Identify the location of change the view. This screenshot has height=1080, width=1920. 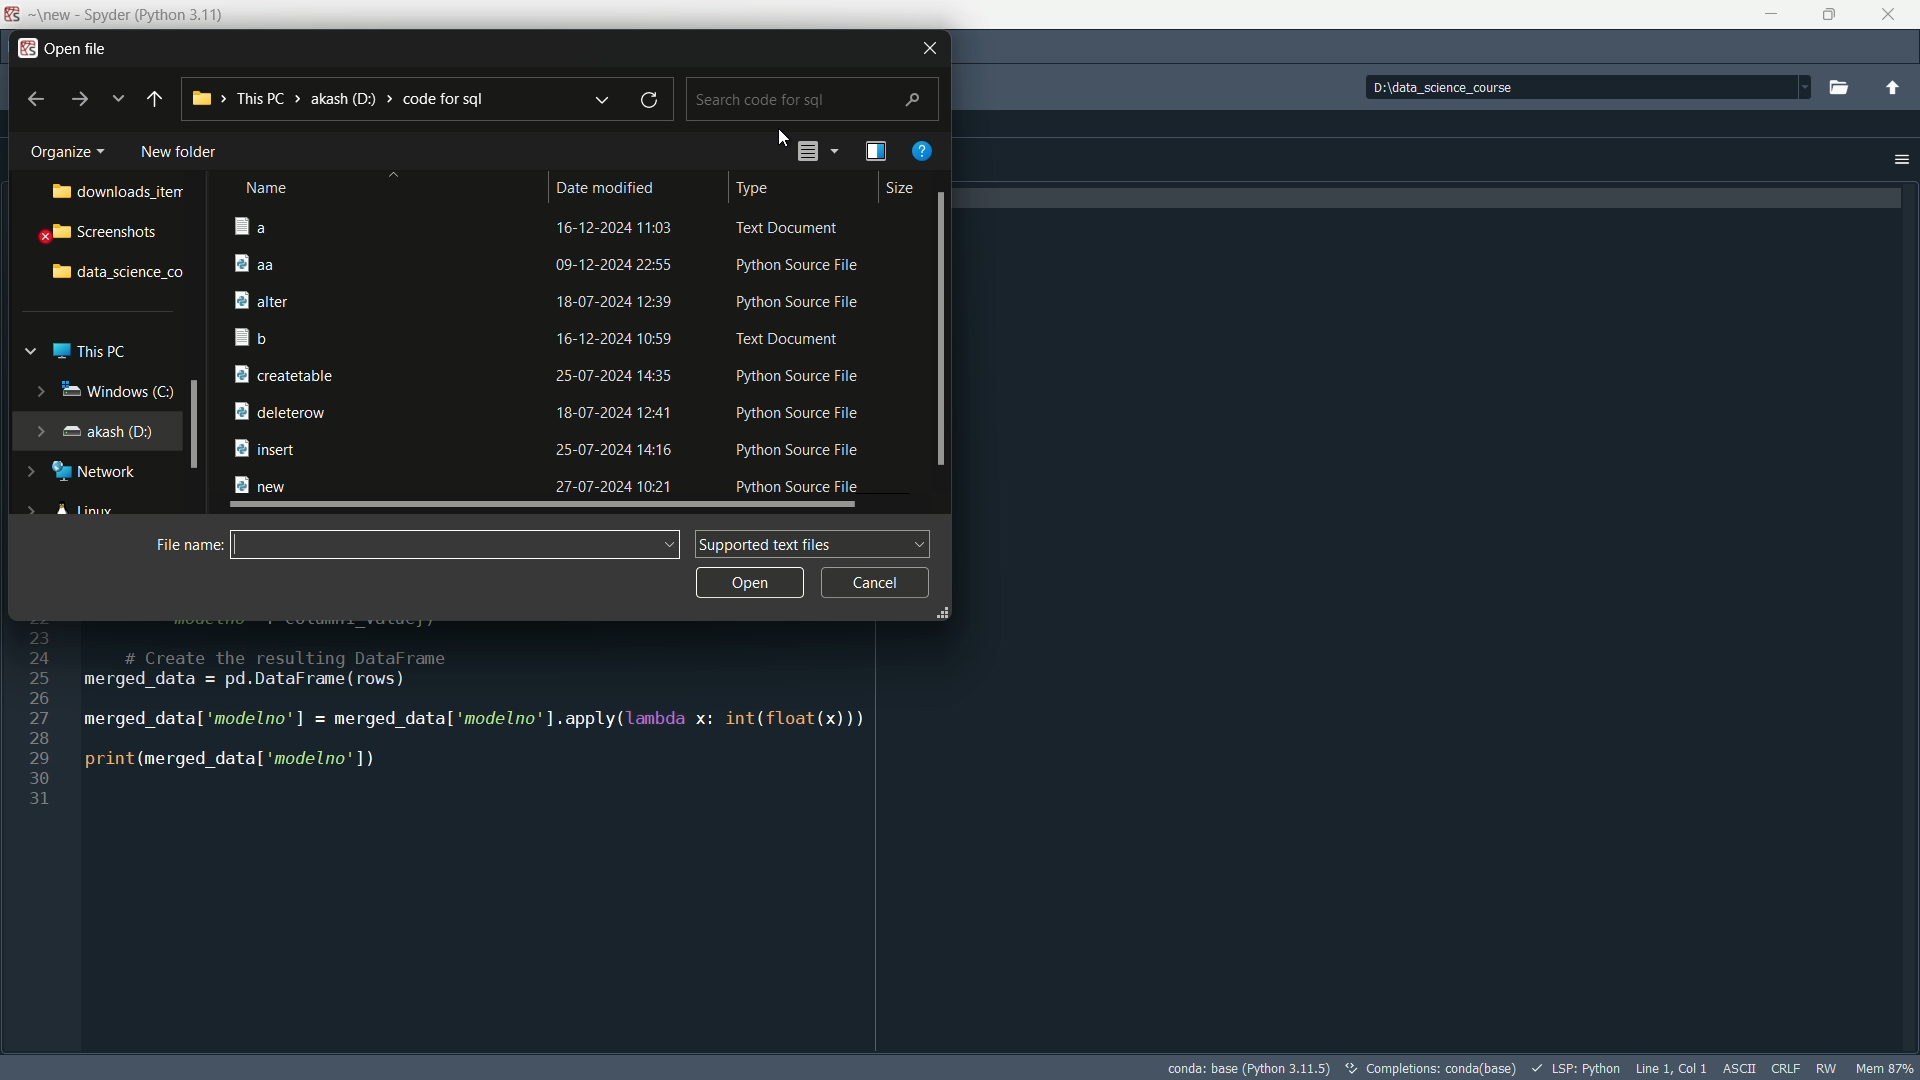
(806, 152).